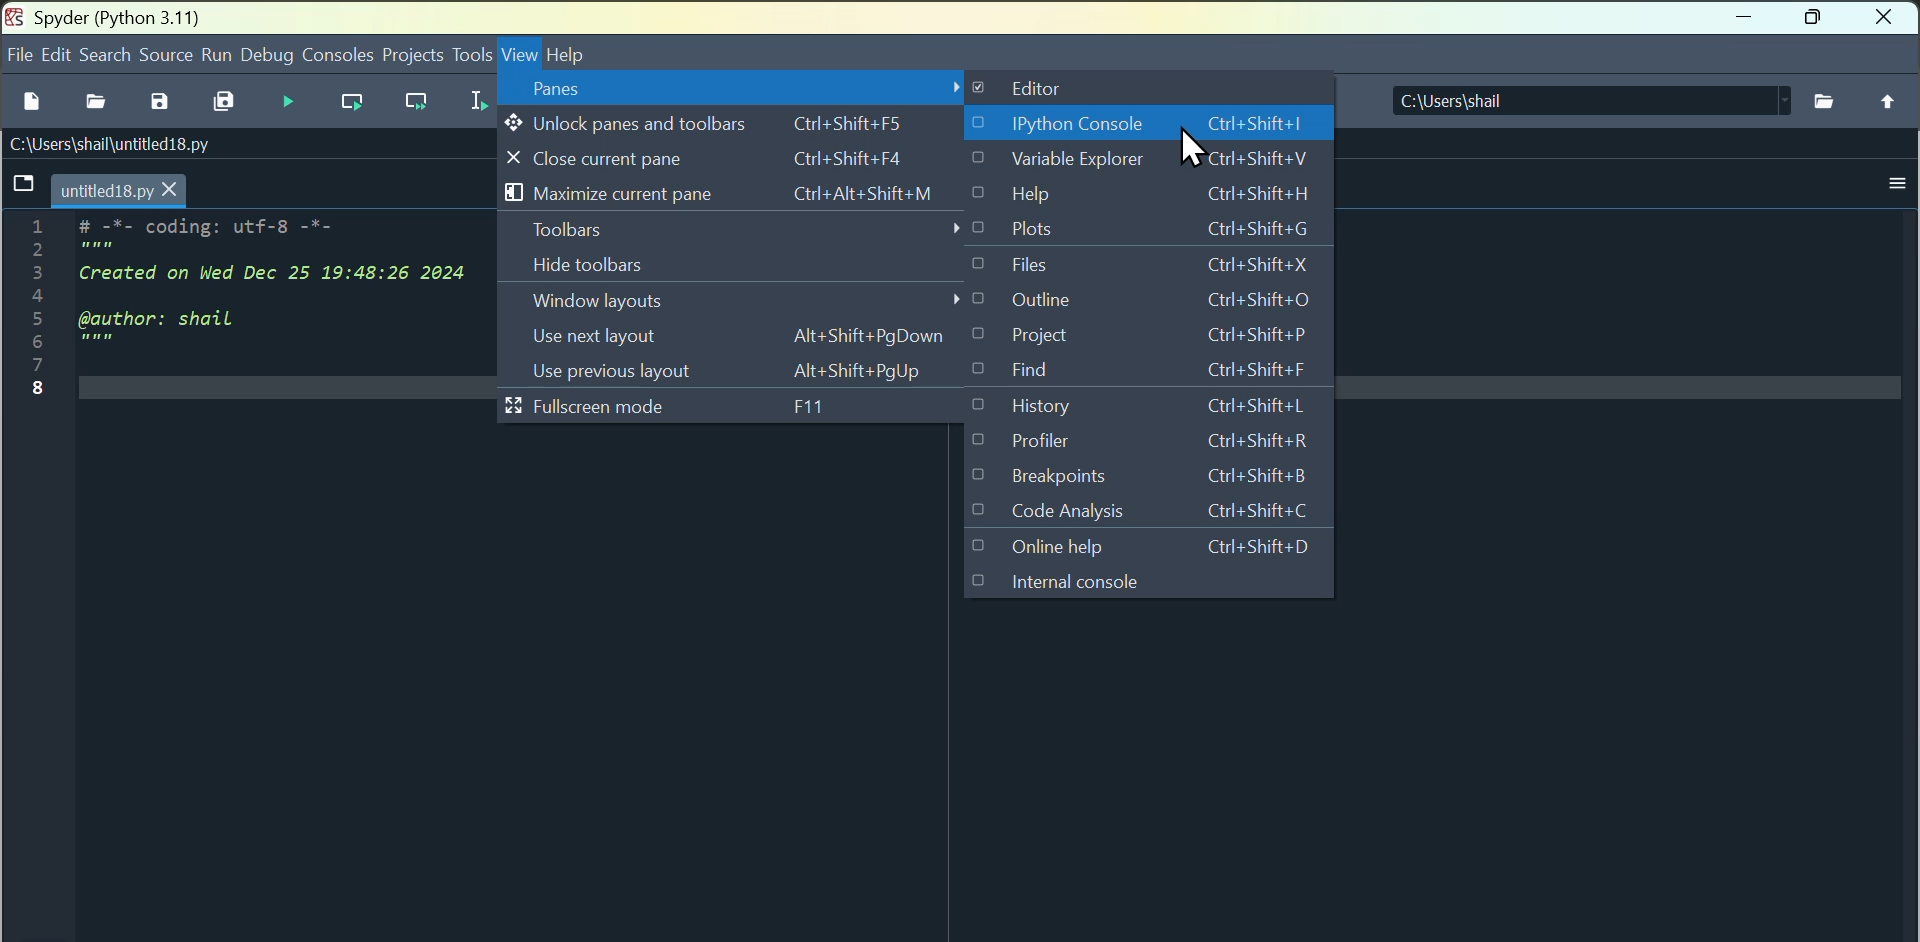 Image resolution: width=1920 pixels, height=942 pixels. What do you see at coordinates (691, 408) in the screenshot?
I see `Full screen mode` at bounding box center [691, 408].